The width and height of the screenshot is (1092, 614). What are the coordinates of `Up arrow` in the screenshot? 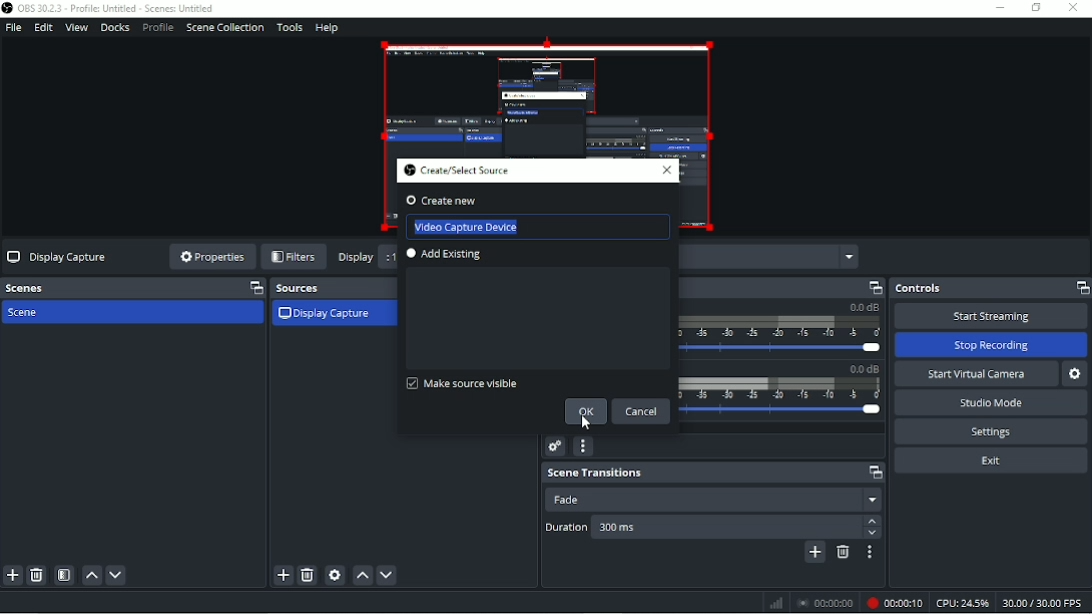 It's located at (872, 520).